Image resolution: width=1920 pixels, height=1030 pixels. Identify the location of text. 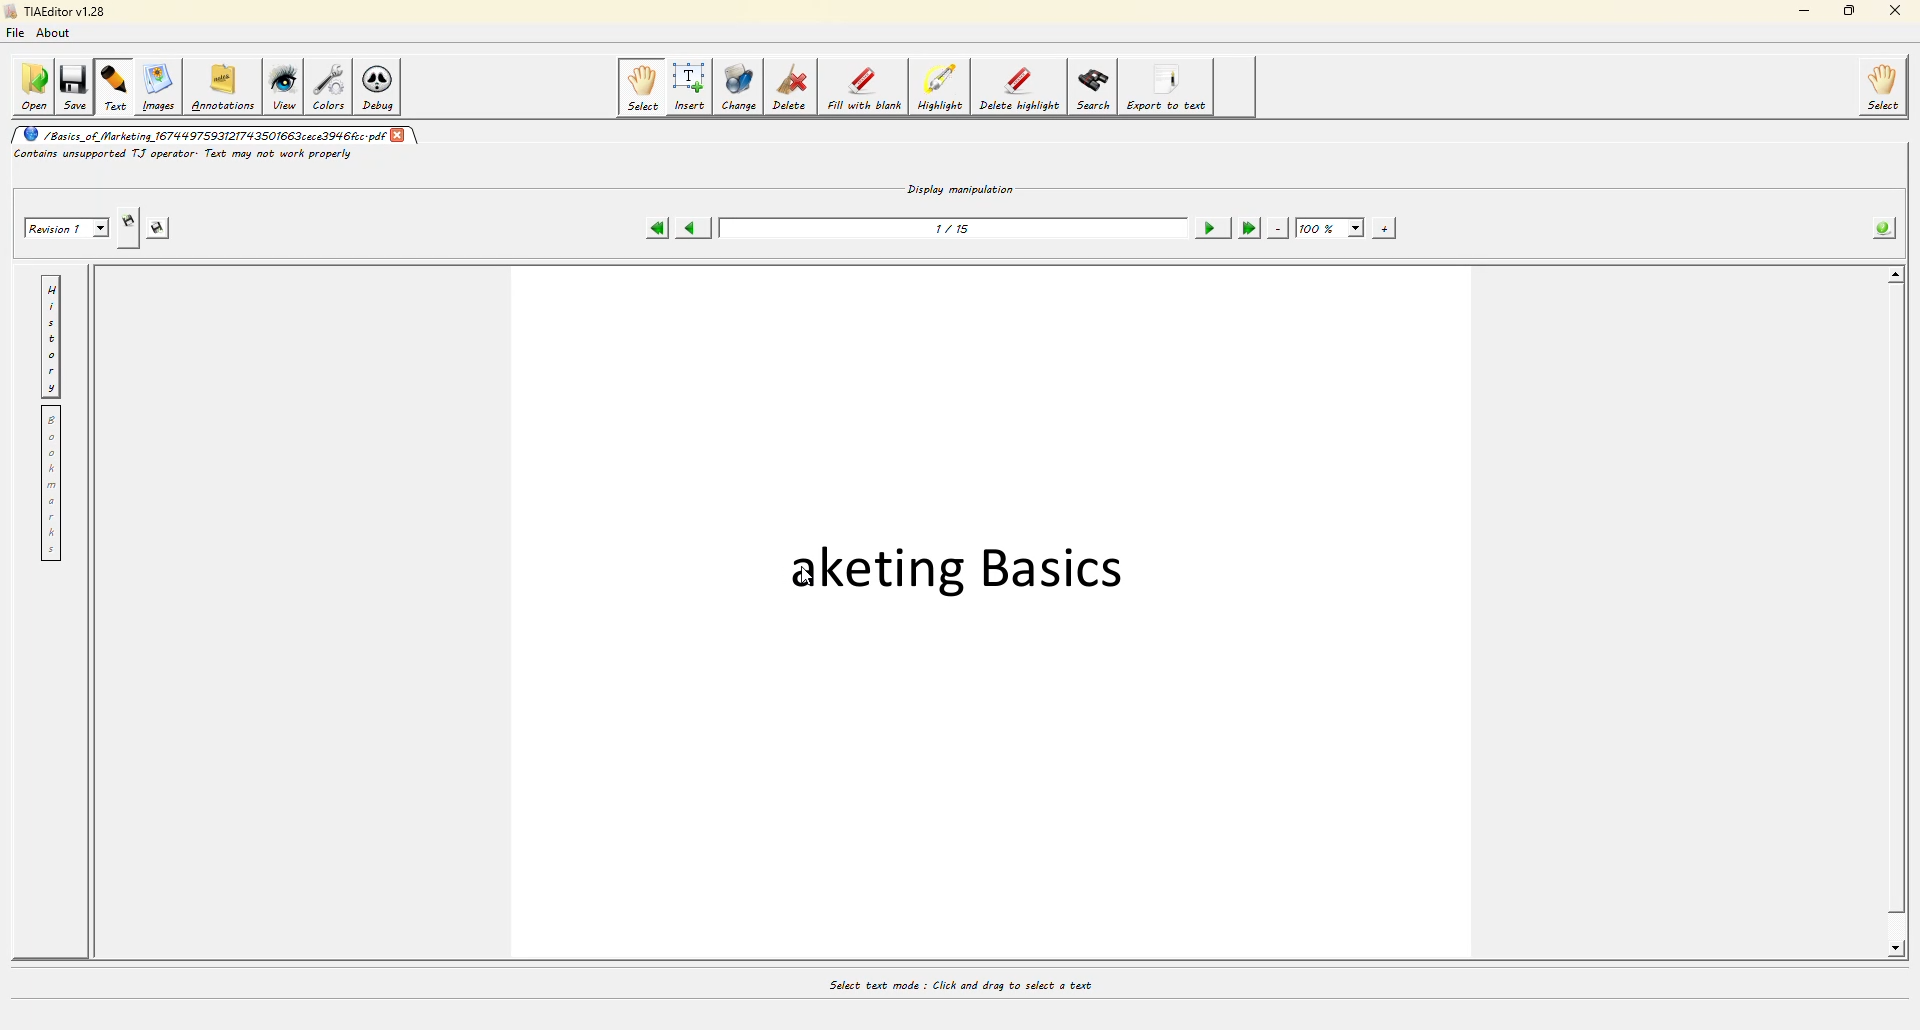
(115, 87).